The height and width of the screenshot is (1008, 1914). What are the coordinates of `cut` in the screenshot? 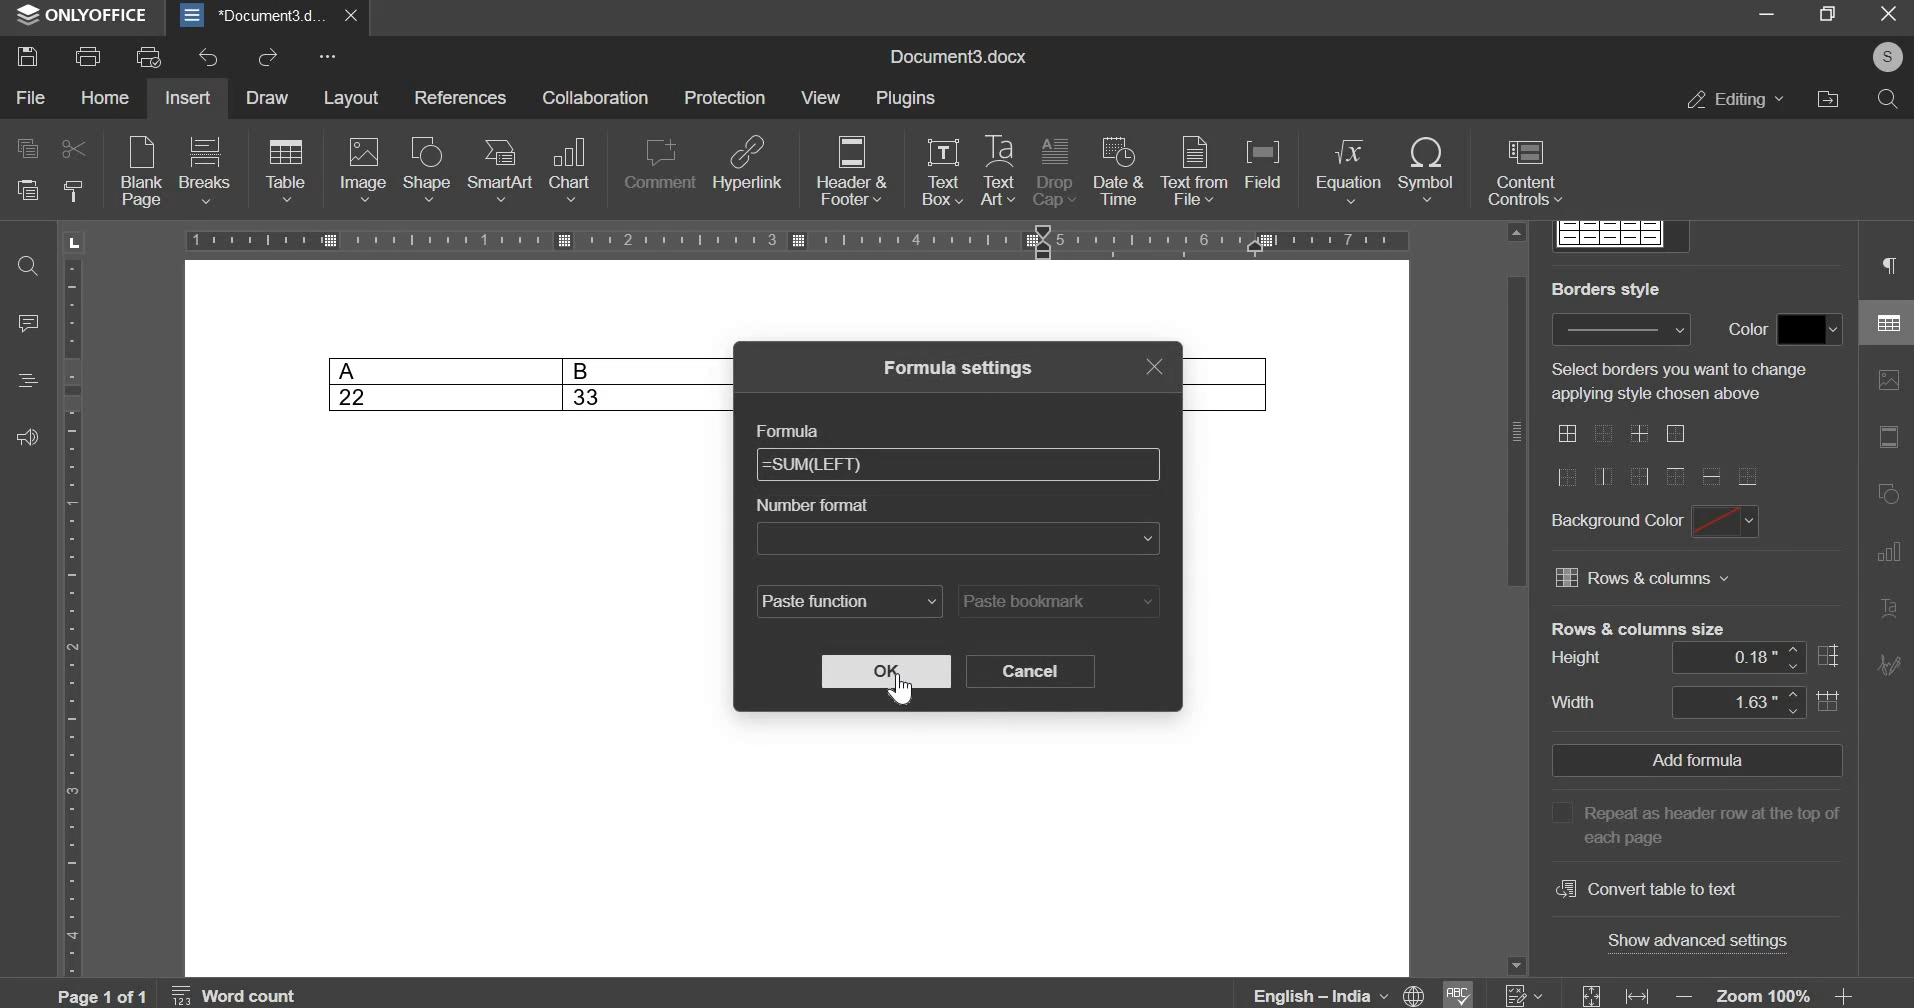 It's located at (74, 150).